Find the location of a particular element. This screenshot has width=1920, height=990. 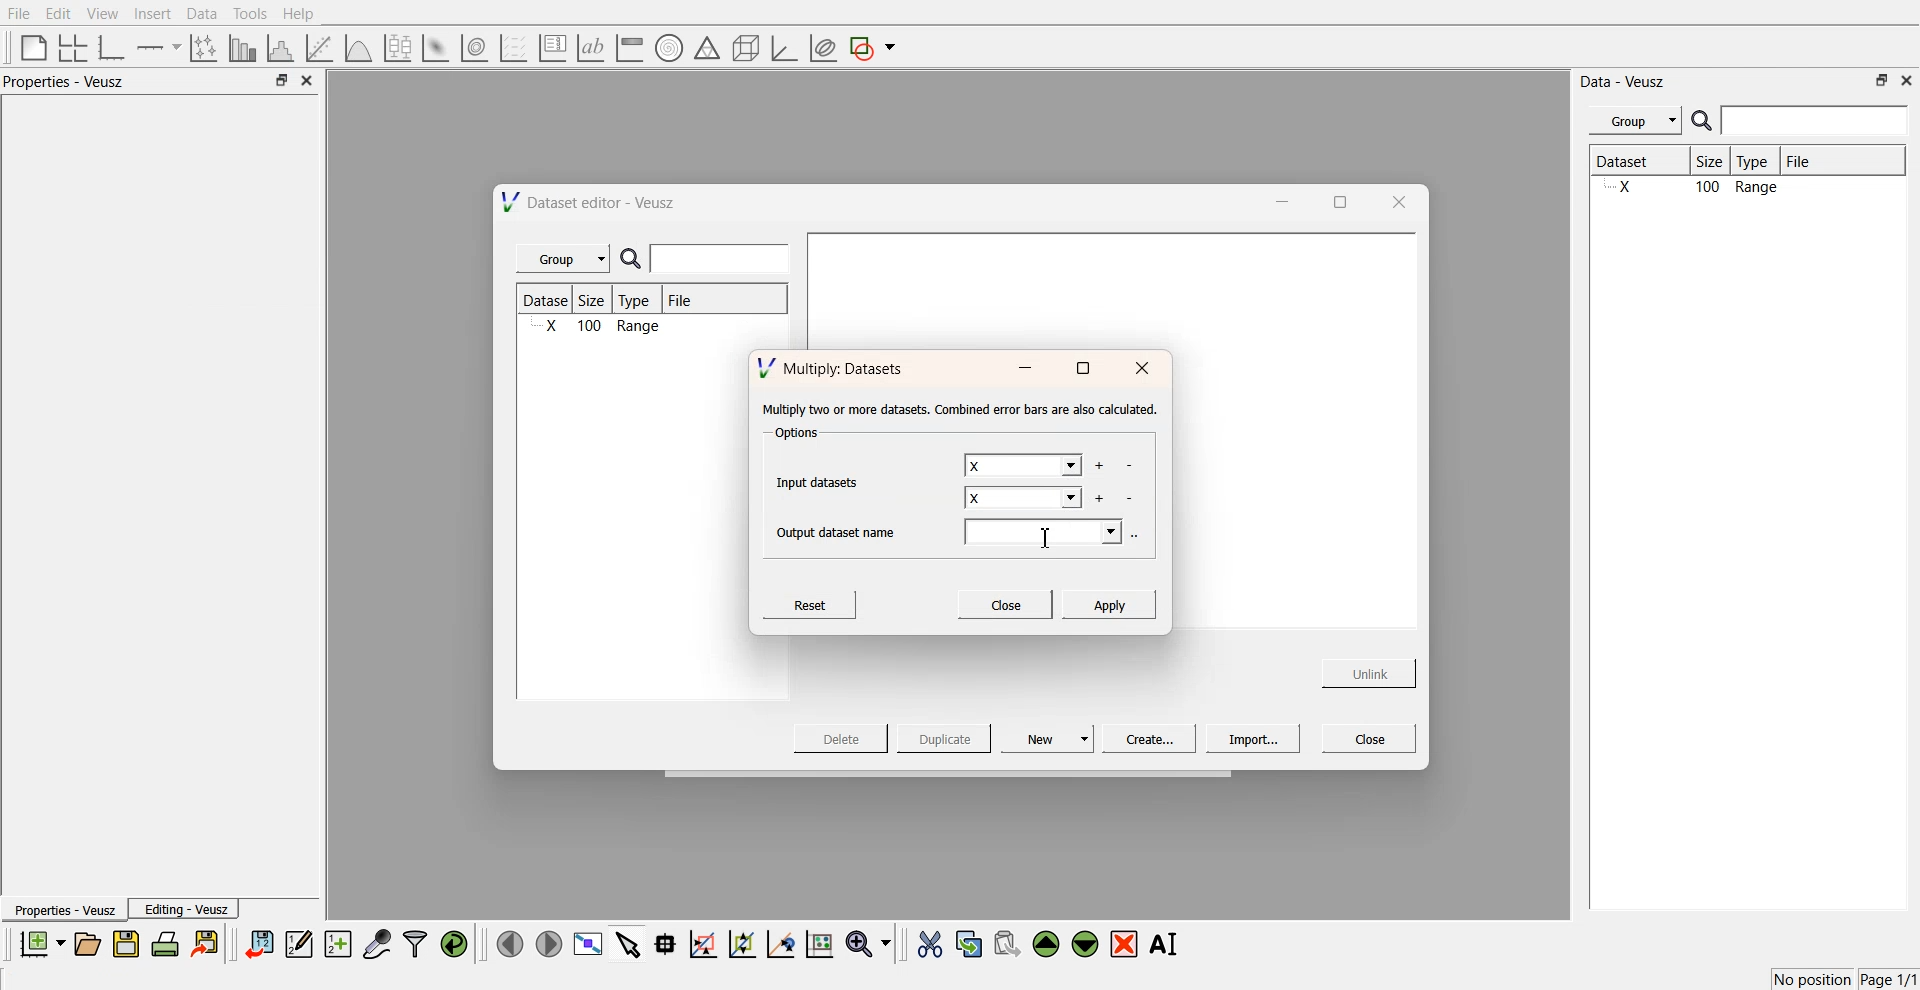

output datasets field is located at coordinates (1046, 534).